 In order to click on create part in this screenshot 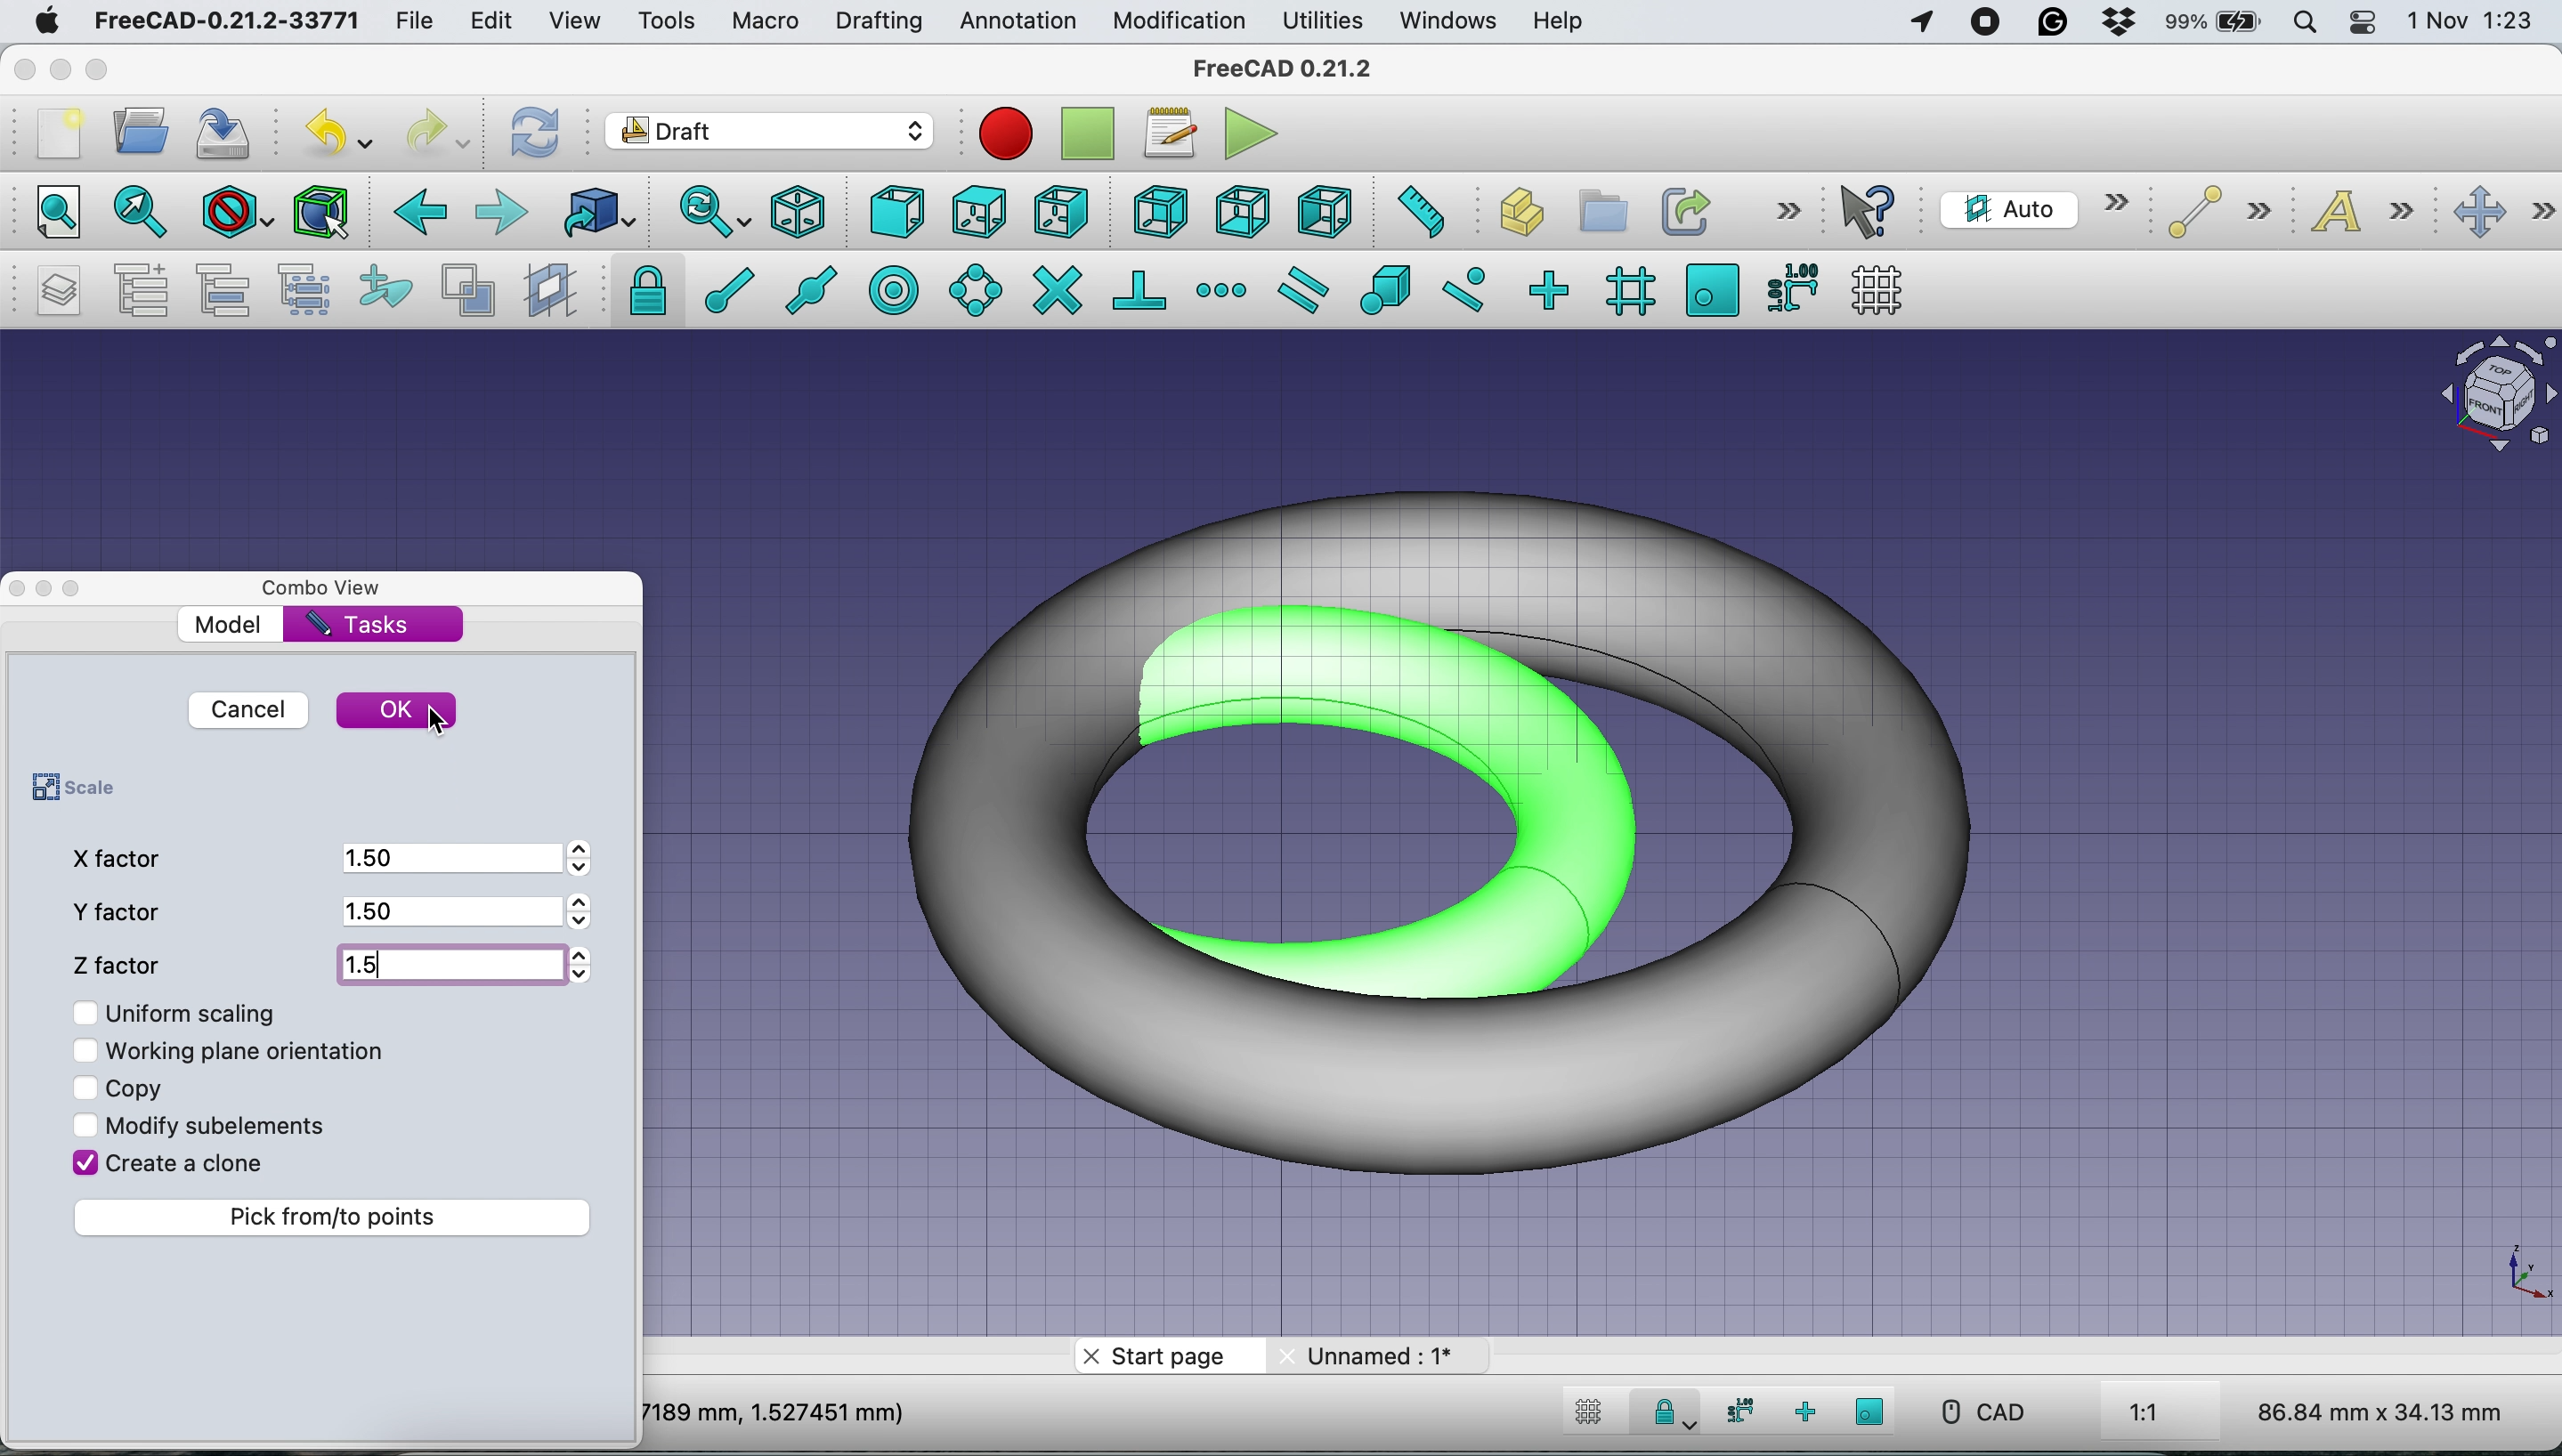, I will do `click(1512, 214)`.